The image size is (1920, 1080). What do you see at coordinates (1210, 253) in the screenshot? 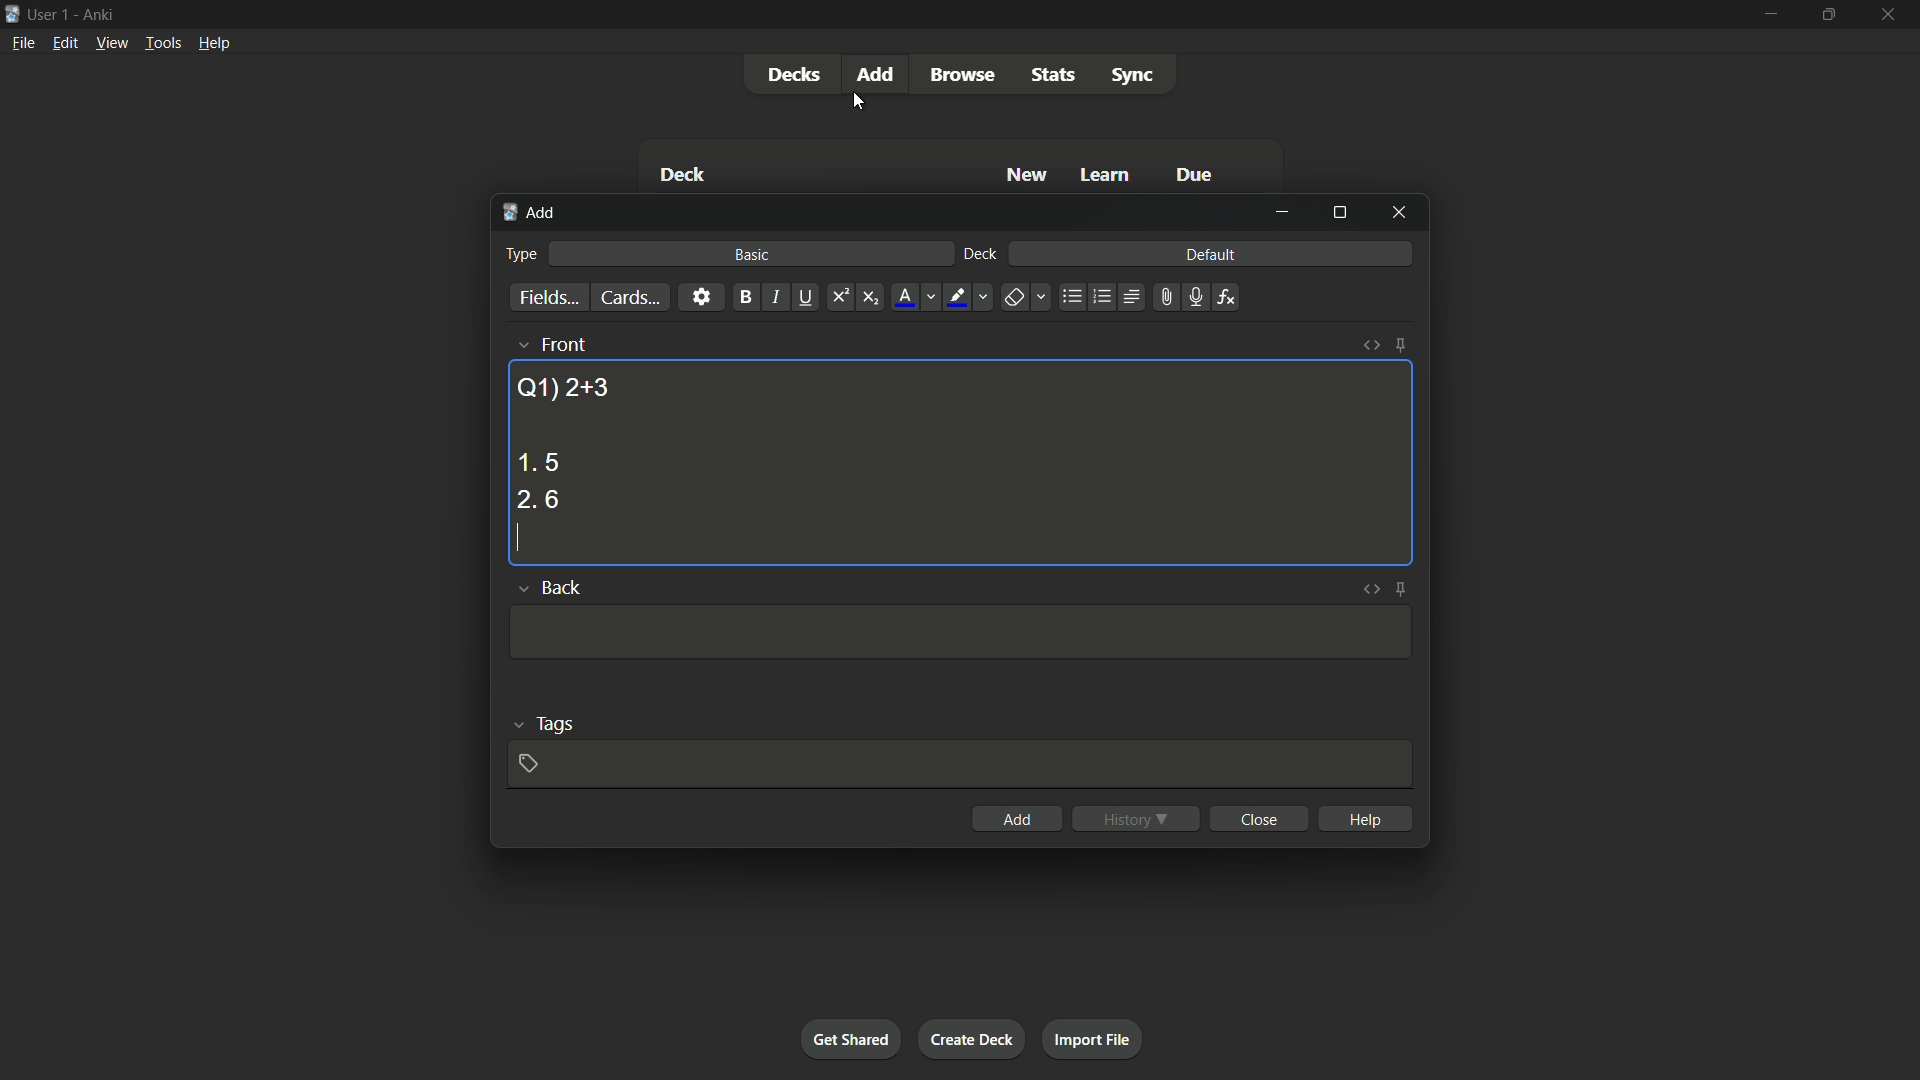
I see `default` at bounding box center [1210, 253].